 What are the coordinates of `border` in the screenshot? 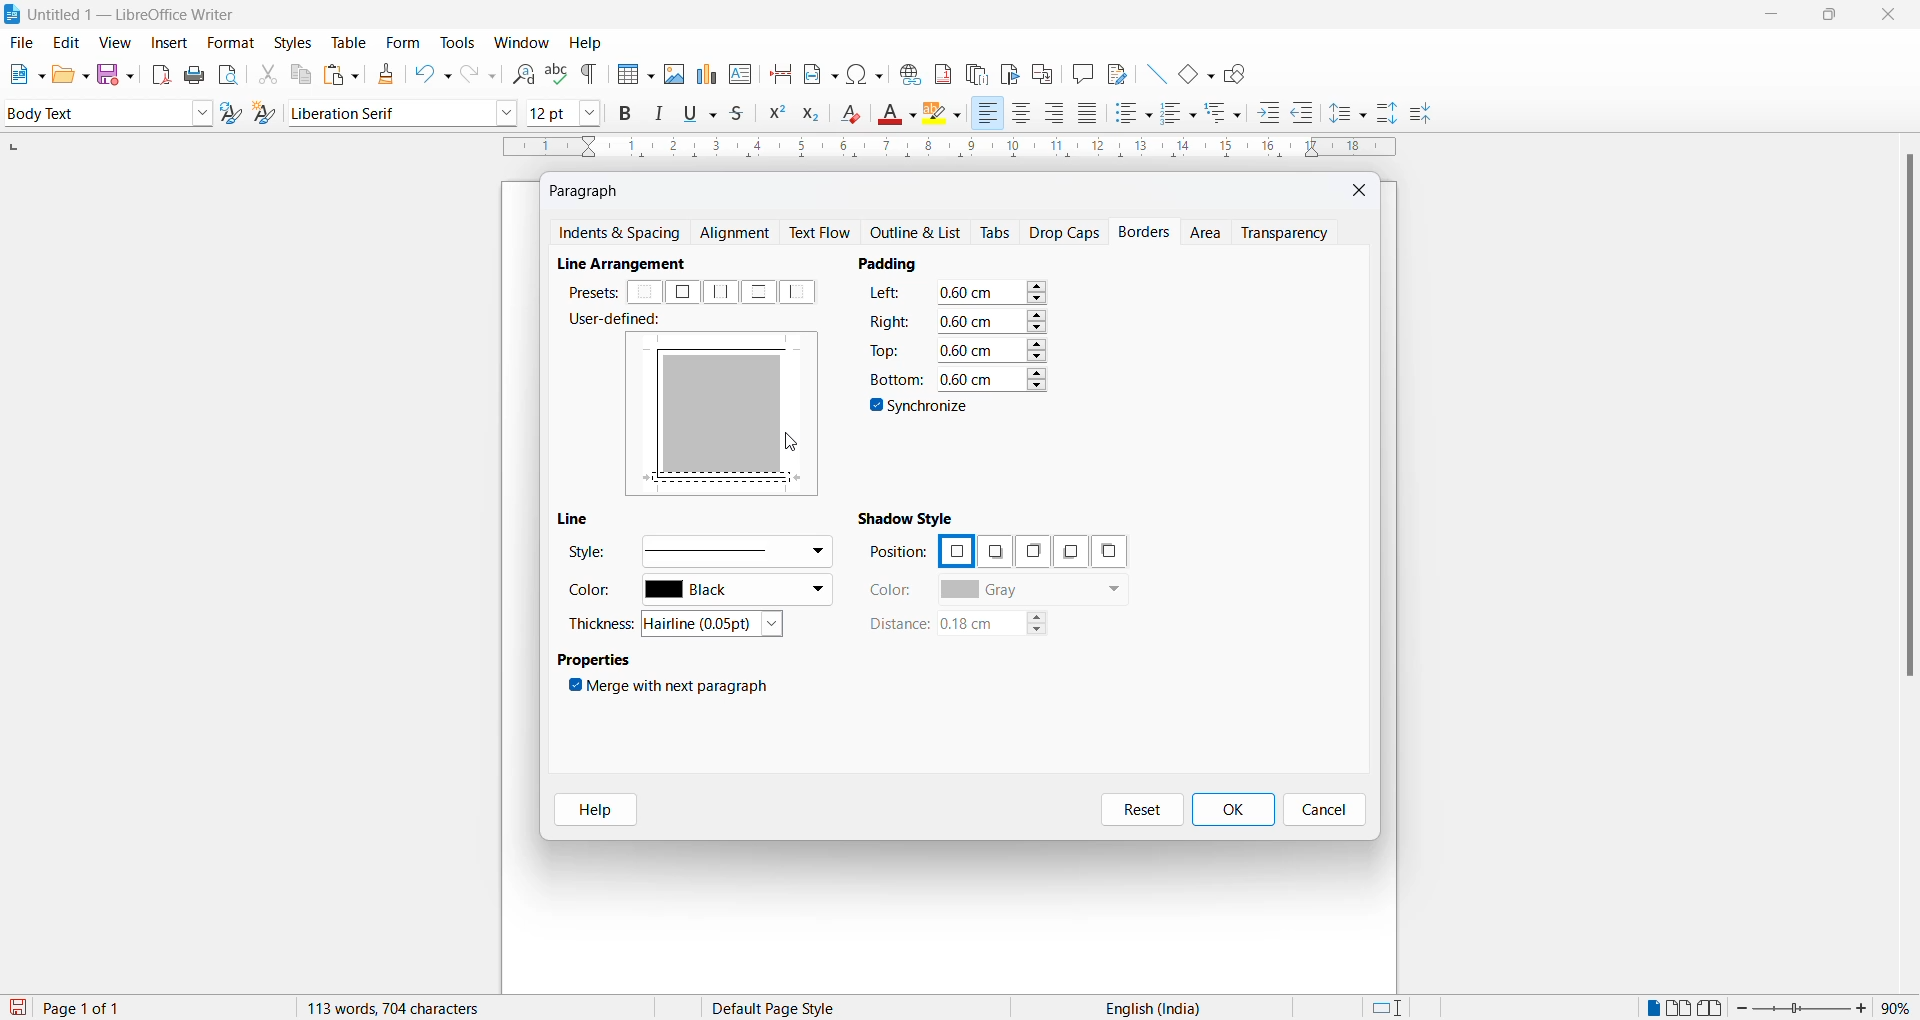 It's located at (656, 408).